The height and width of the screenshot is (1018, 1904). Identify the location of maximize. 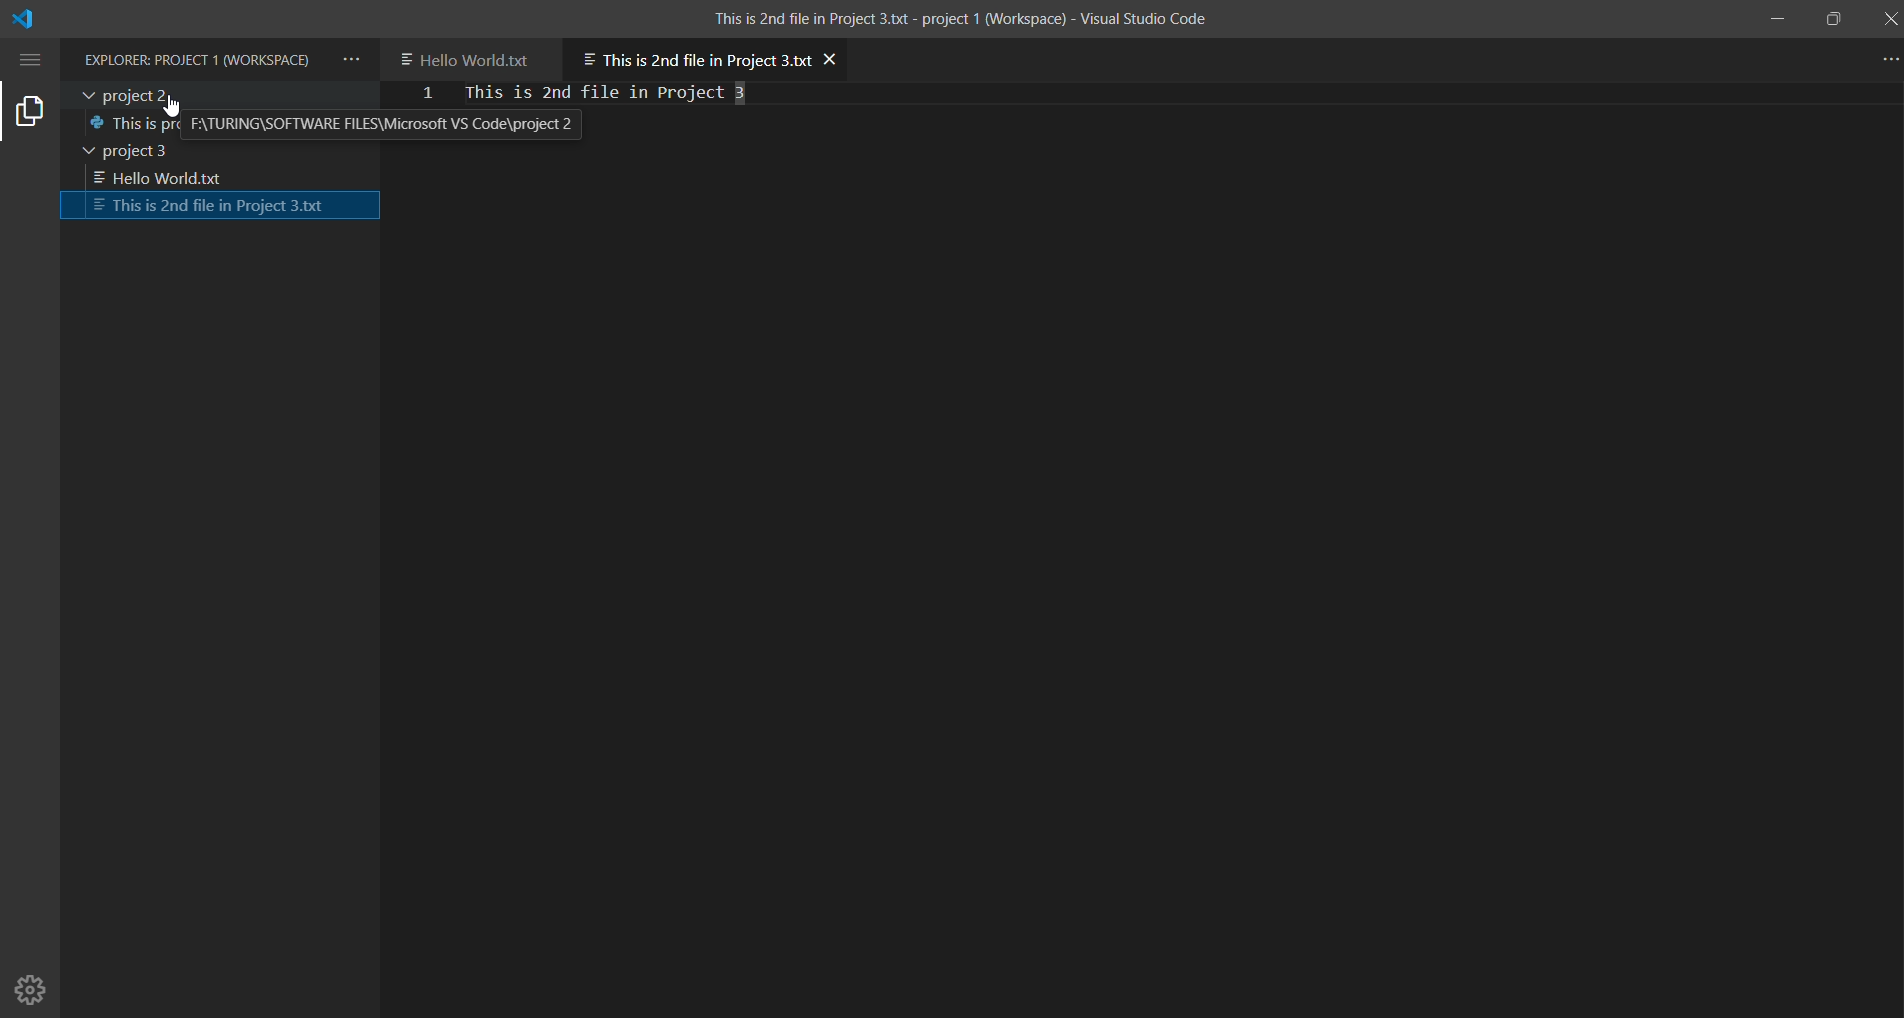
(1836, 19).